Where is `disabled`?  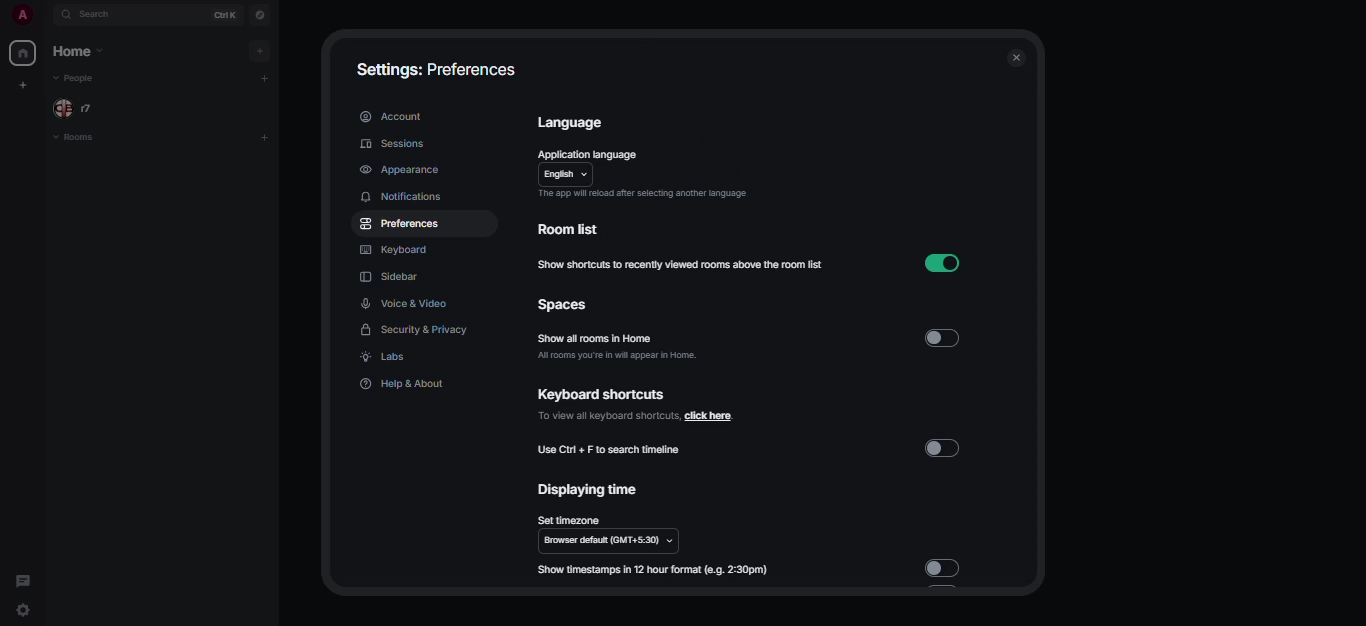 disabled is located at coordinates (947, 339).